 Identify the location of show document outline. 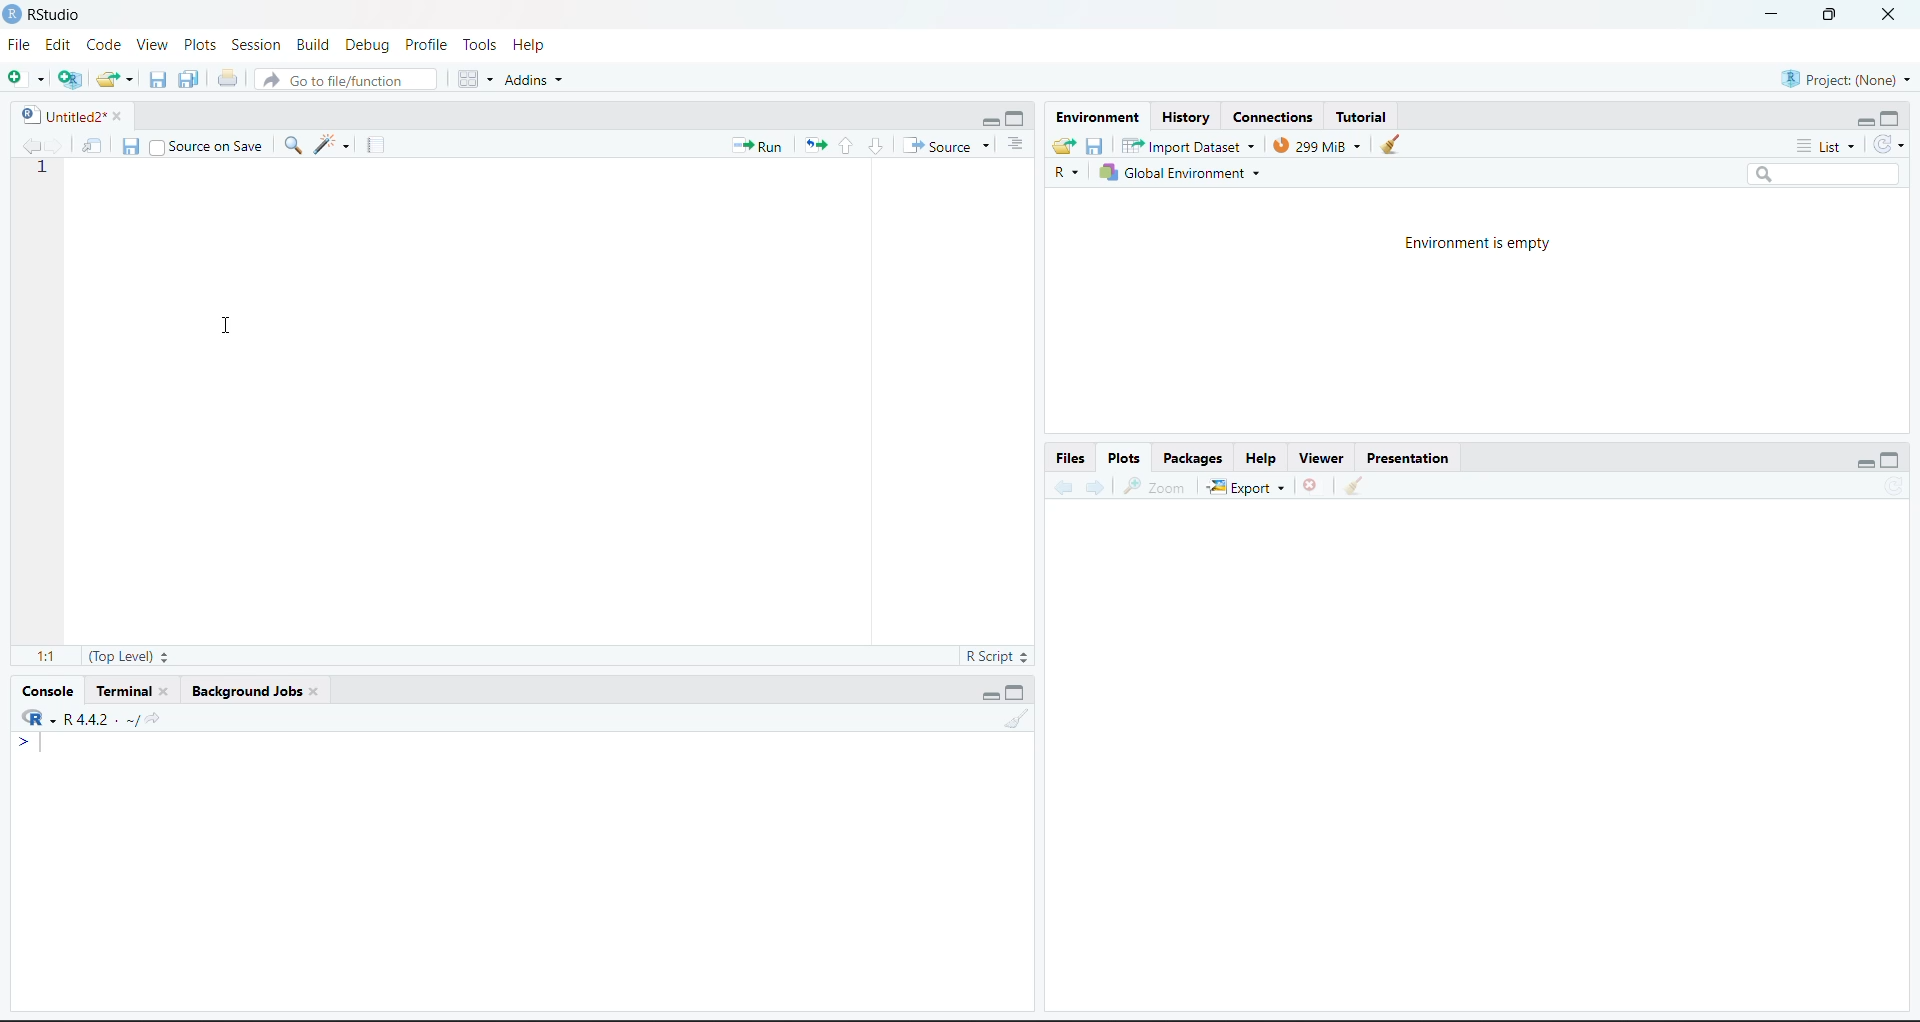
(1018, 143).